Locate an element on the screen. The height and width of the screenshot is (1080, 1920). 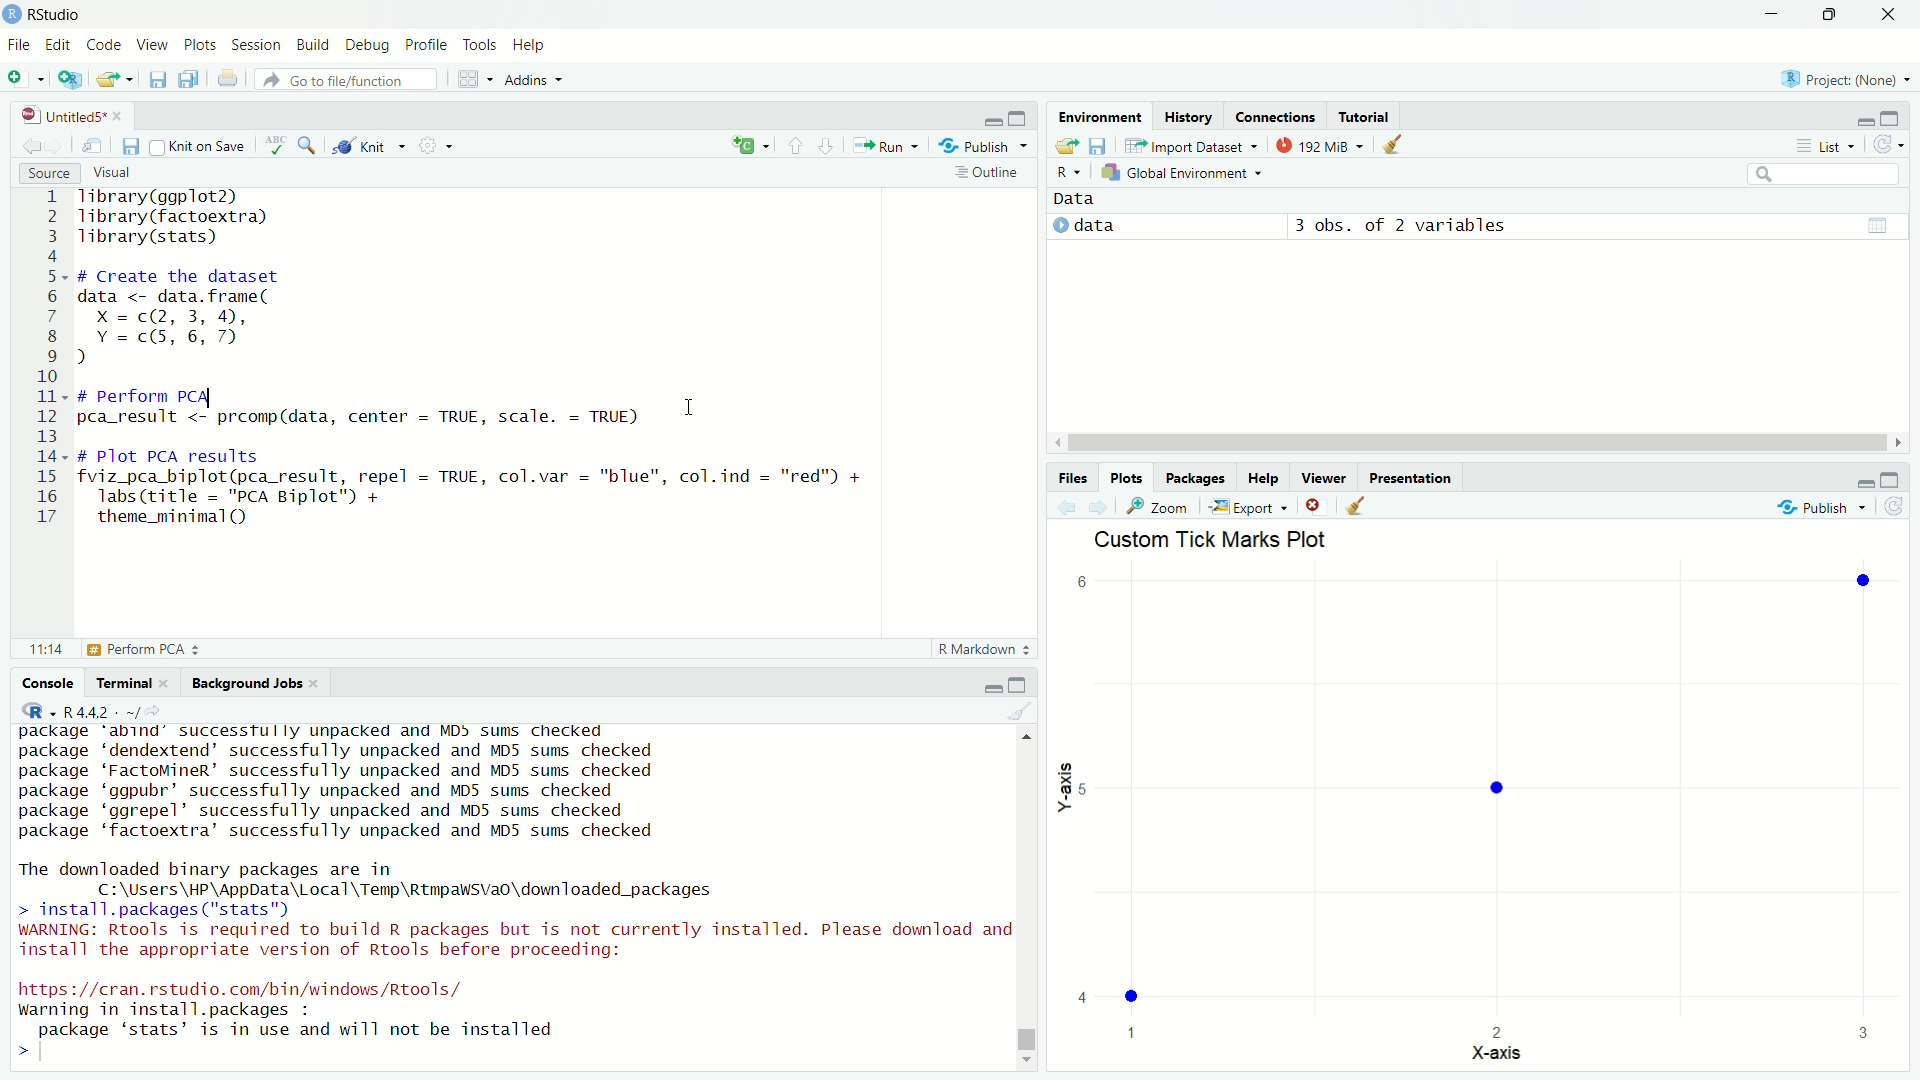
go to previous is located at coordinates (795, 145).